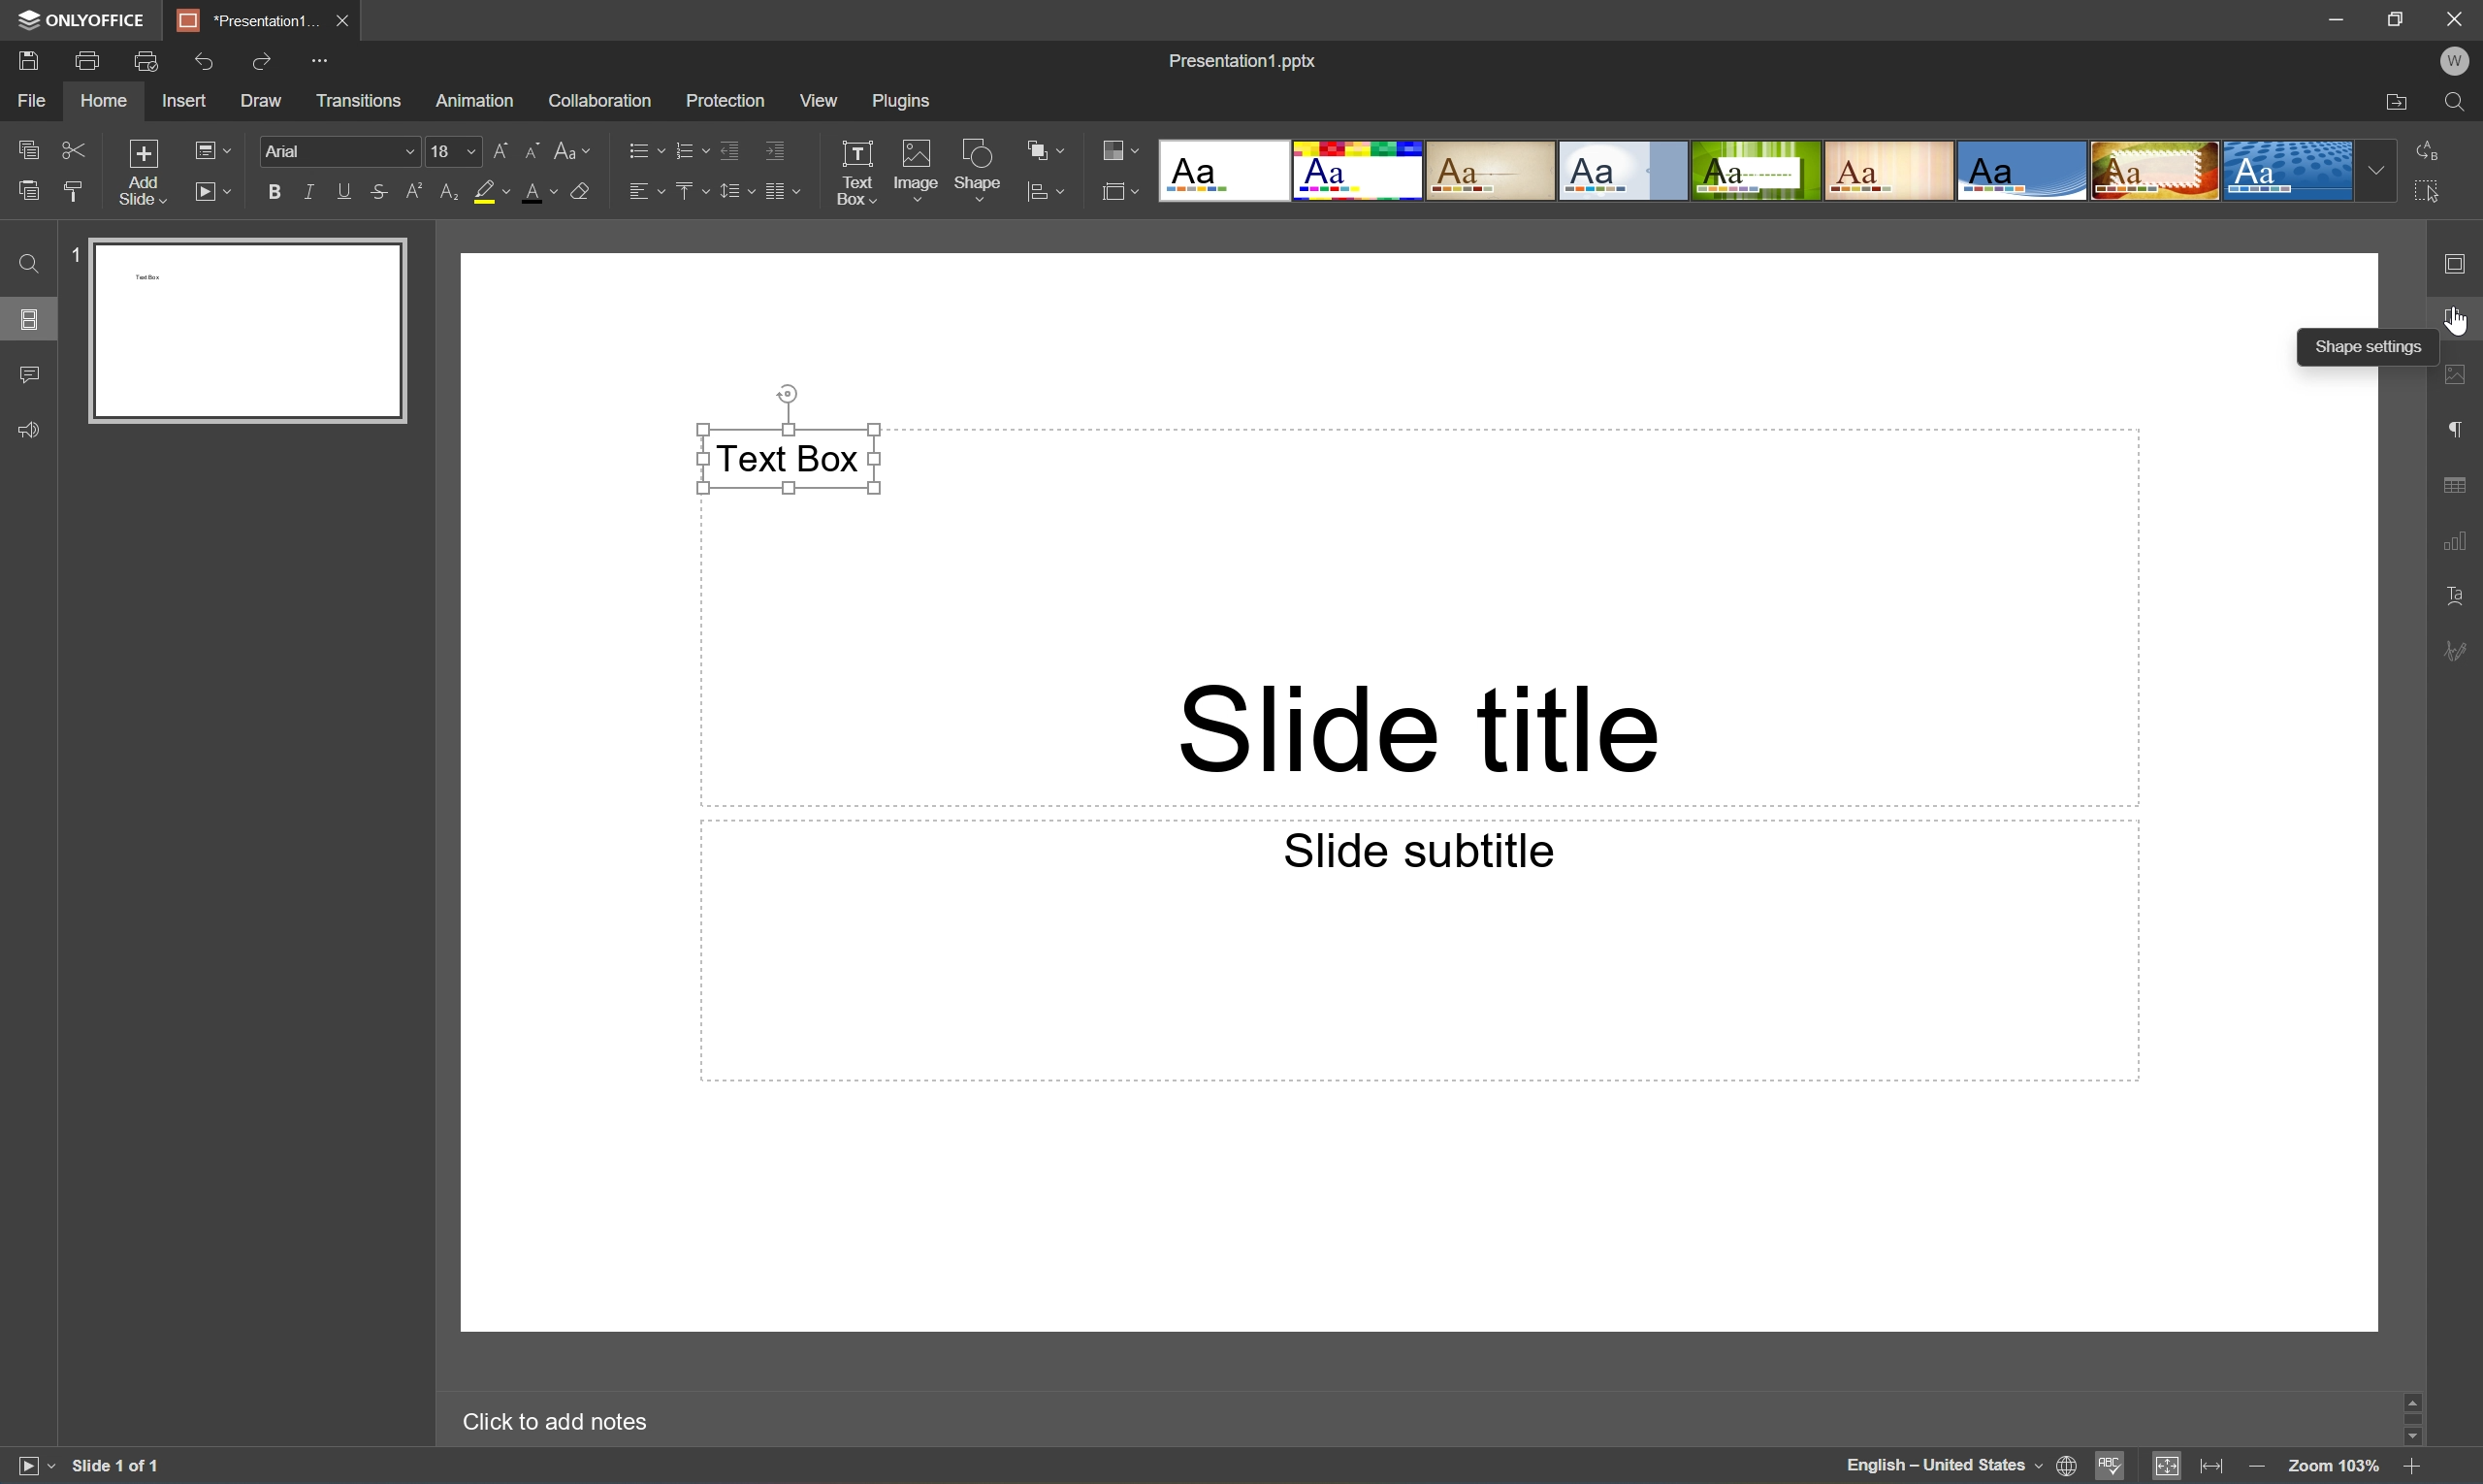 This screenshot has width=2483, height=1484. What do you see at coordinates (31, 263) in the screenshot?
I see `Find` at bounding box center [31, 263].